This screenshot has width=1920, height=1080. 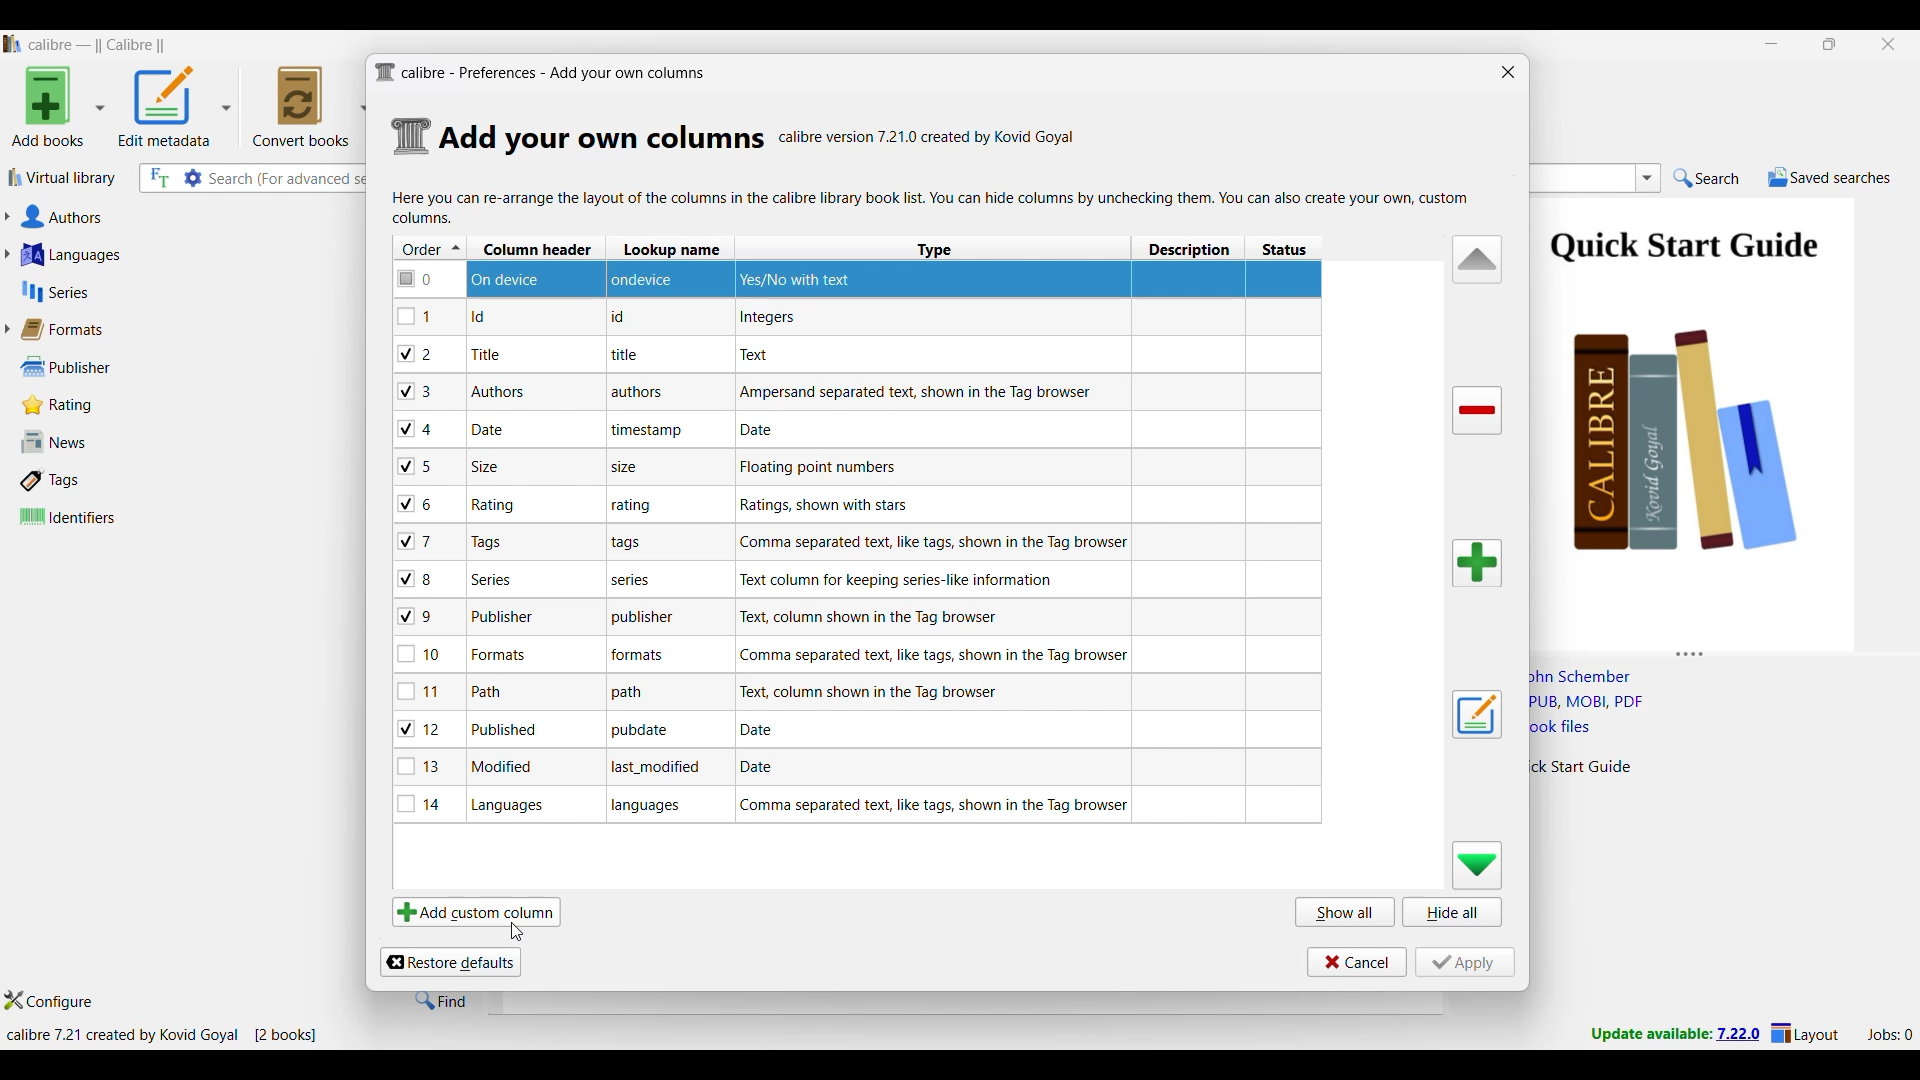 What do you see at coordinates (508, 731) in the screenshot?
I see `Note` at bounding box center [508, 731].